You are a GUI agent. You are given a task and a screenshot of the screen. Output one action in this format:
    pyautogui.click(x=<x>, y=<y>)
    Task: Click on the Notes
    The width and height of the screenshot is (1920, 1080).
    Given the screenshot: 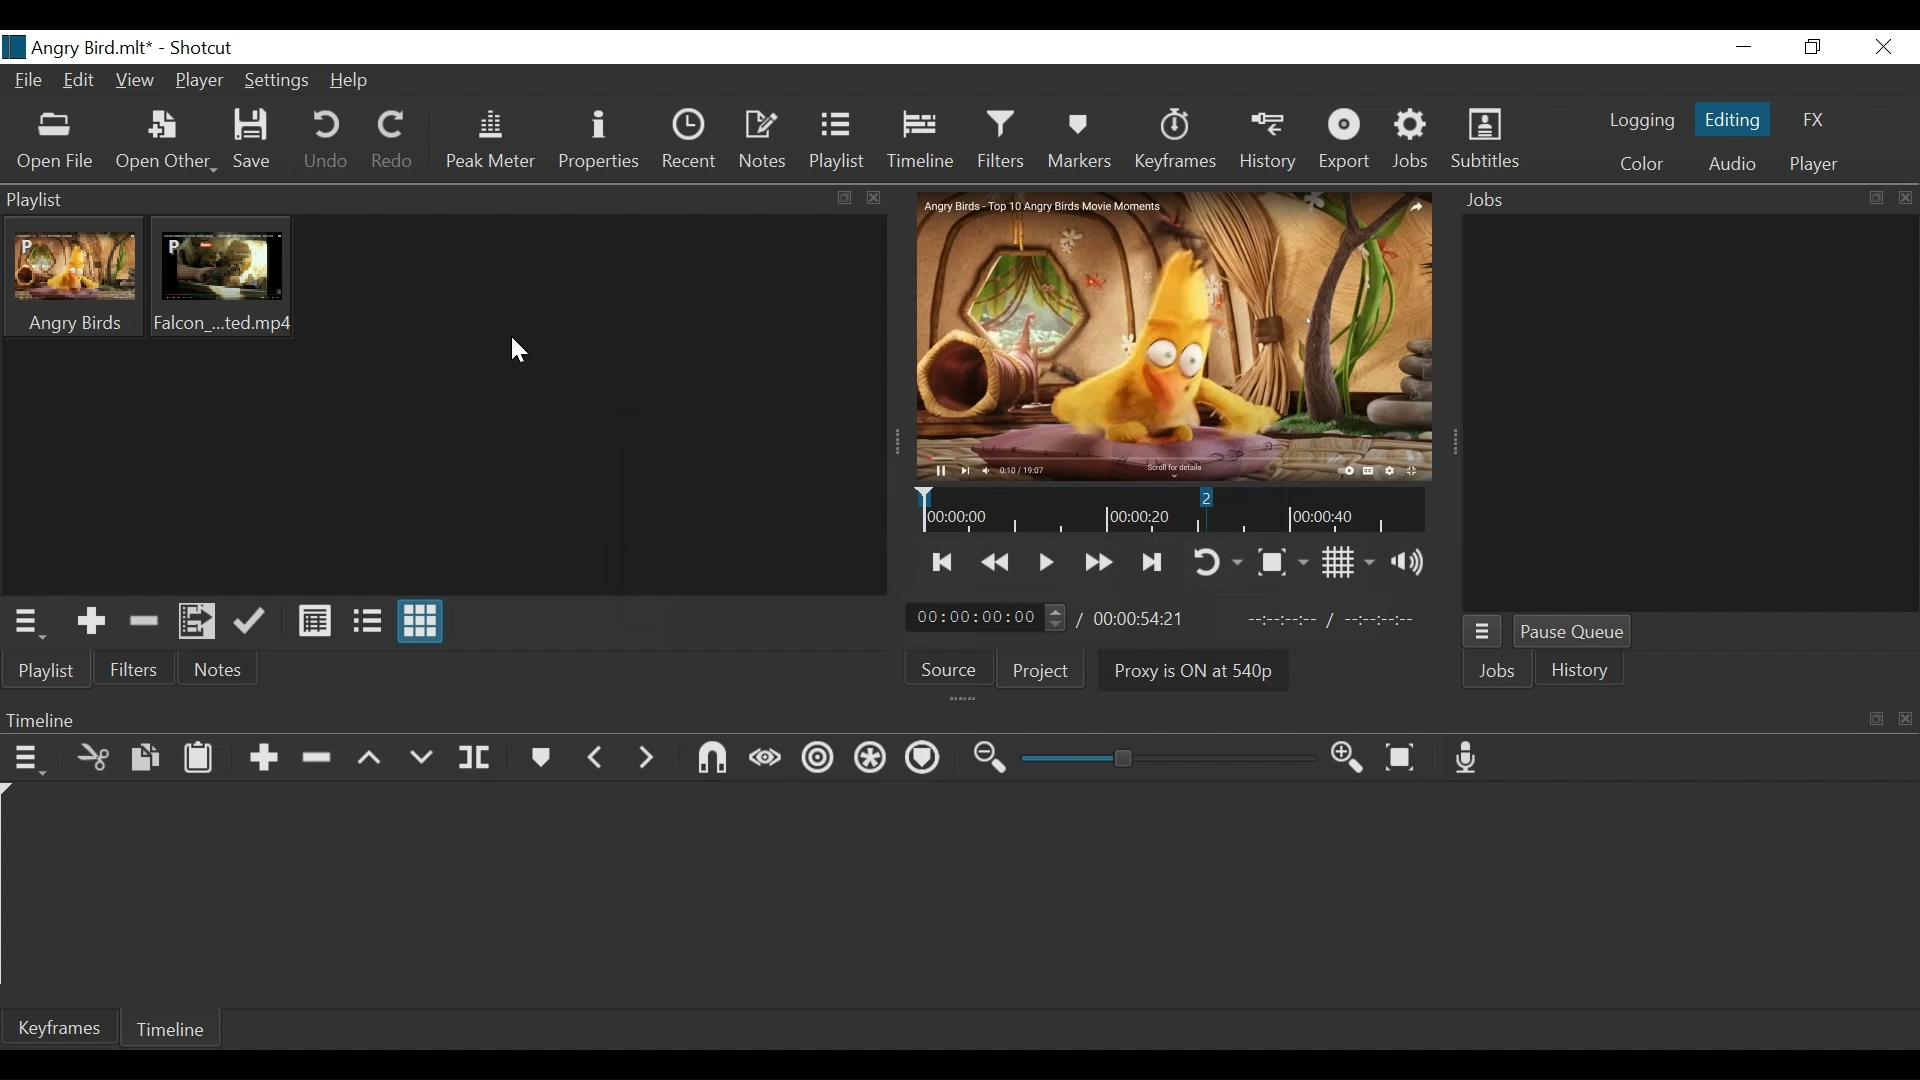 What is the action you would take?
    pyautogui.click(x=767, y=138)
    